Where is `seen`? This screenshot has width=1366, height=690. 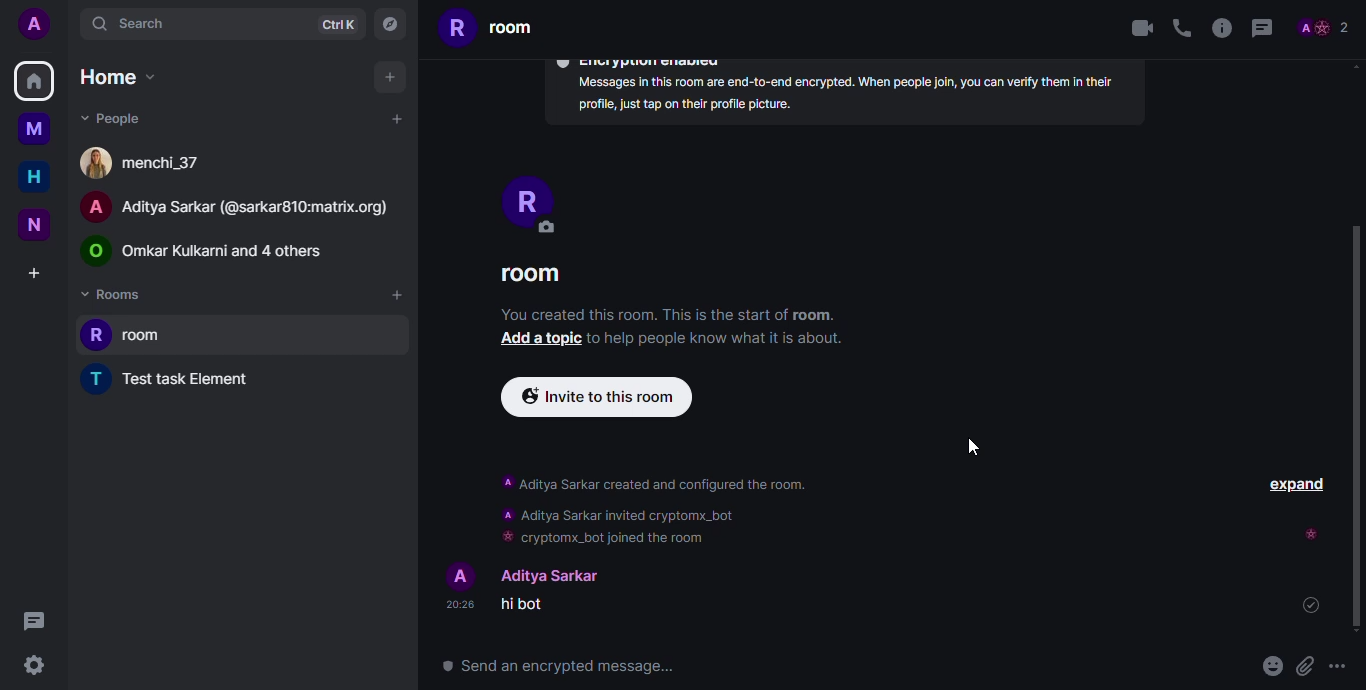
seen is located at coordinates (1297, 532).